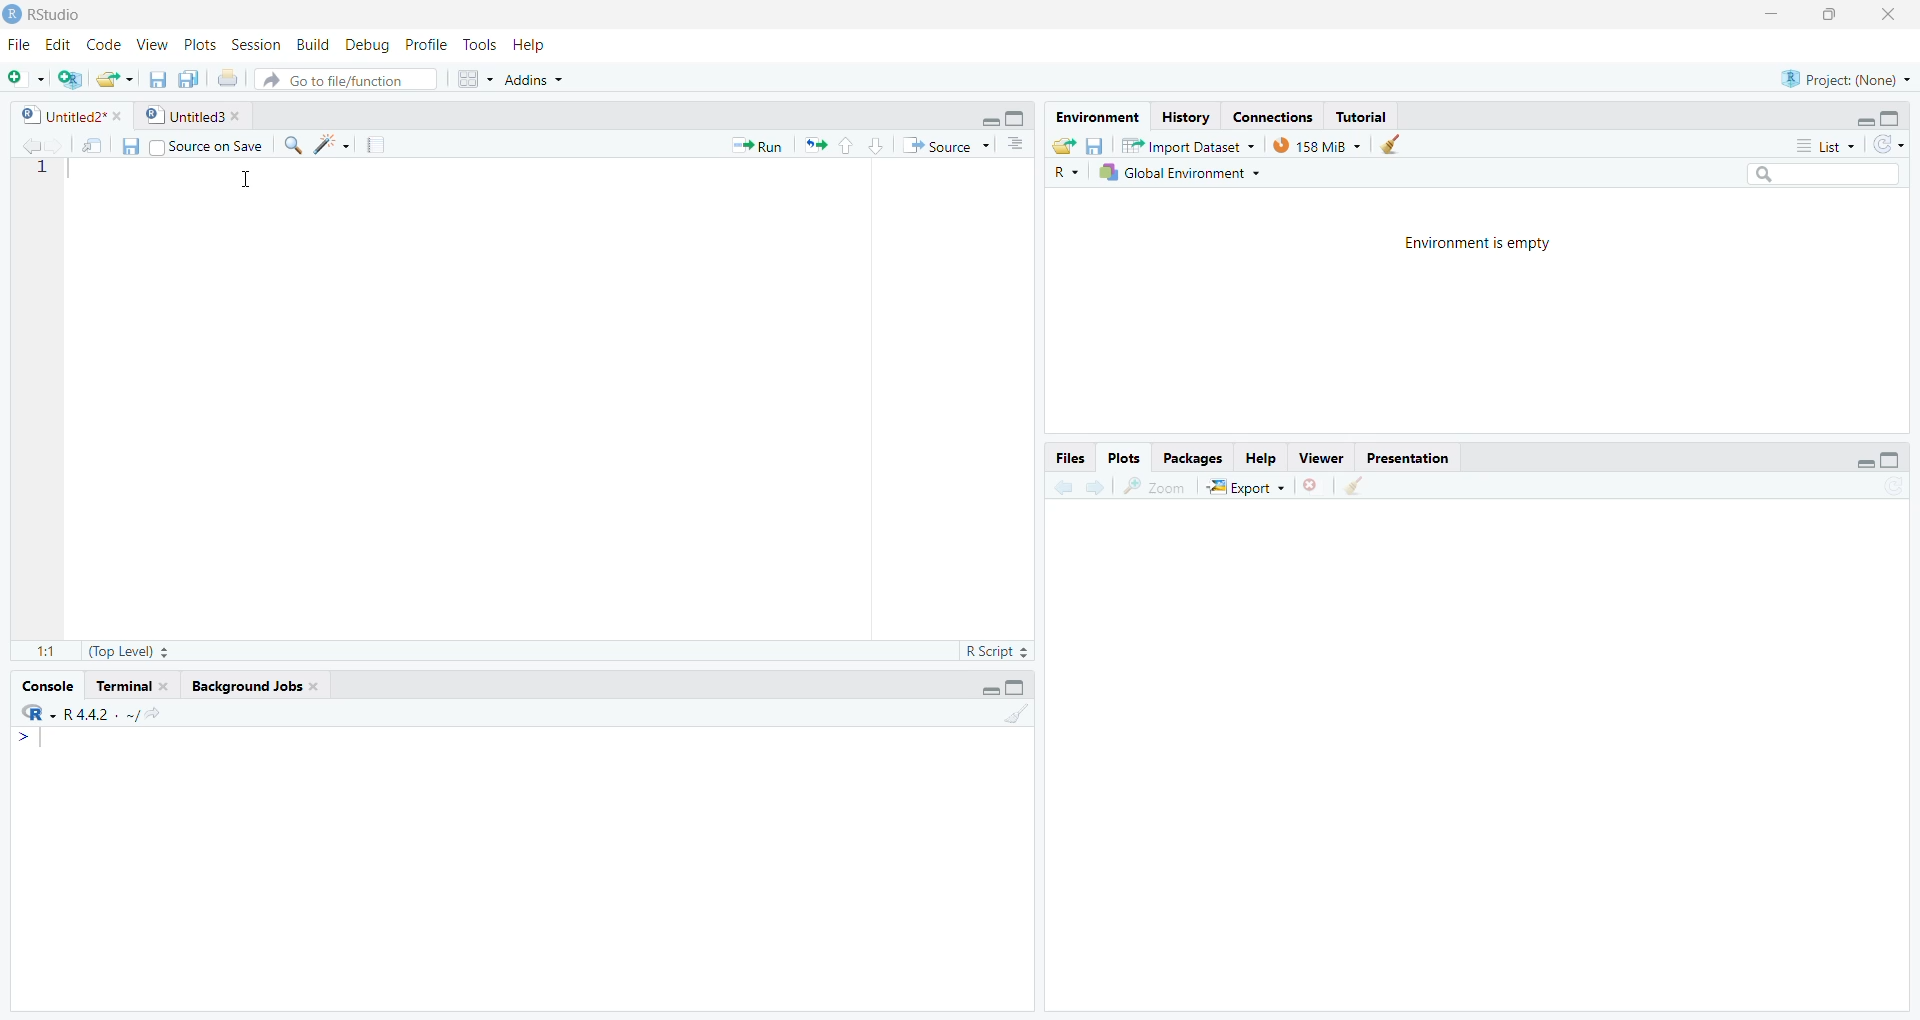 The width and height of the screenshot is (1920, 1020). What do you see at coordinates (22, 74) in the screenshot?
I see `New file` at bounding box center [22, 74].